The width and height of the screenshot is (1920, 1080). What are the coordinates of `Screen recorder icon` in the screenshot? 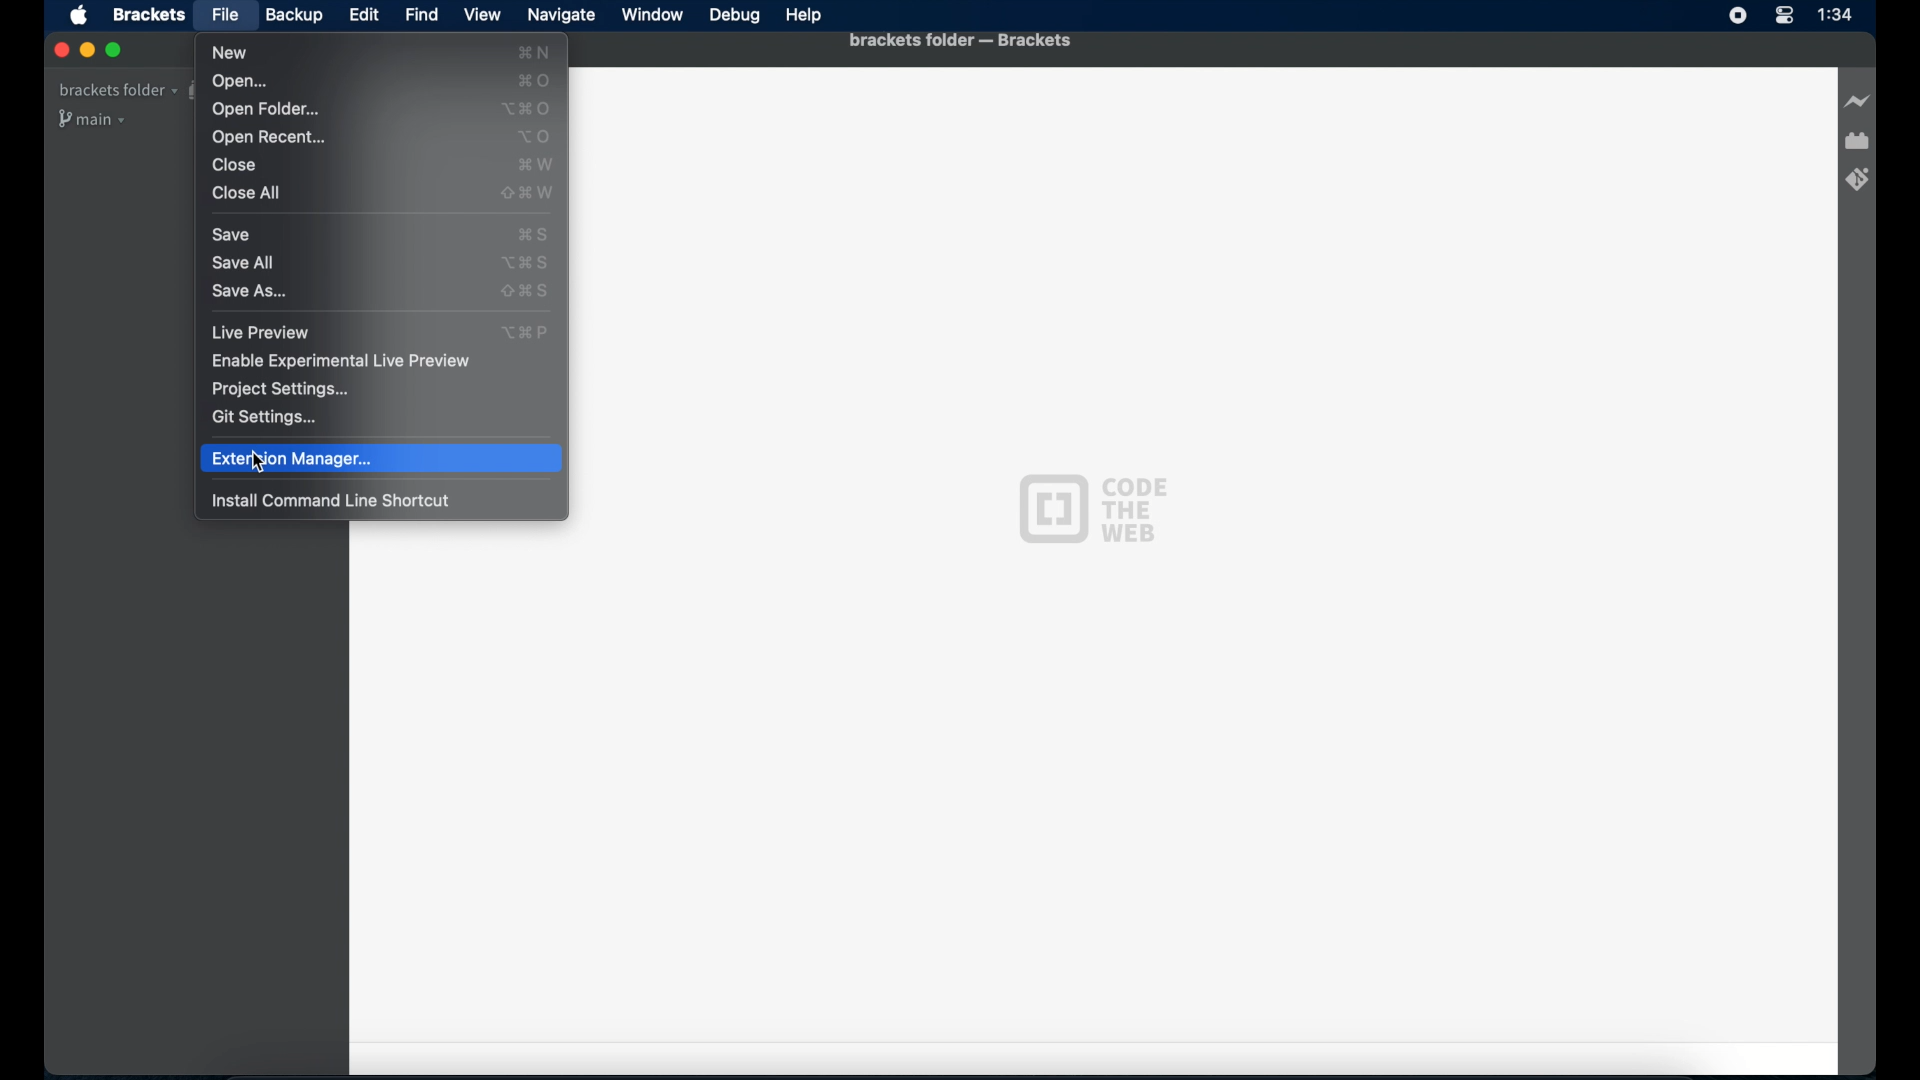 It's located at (1739, 15).